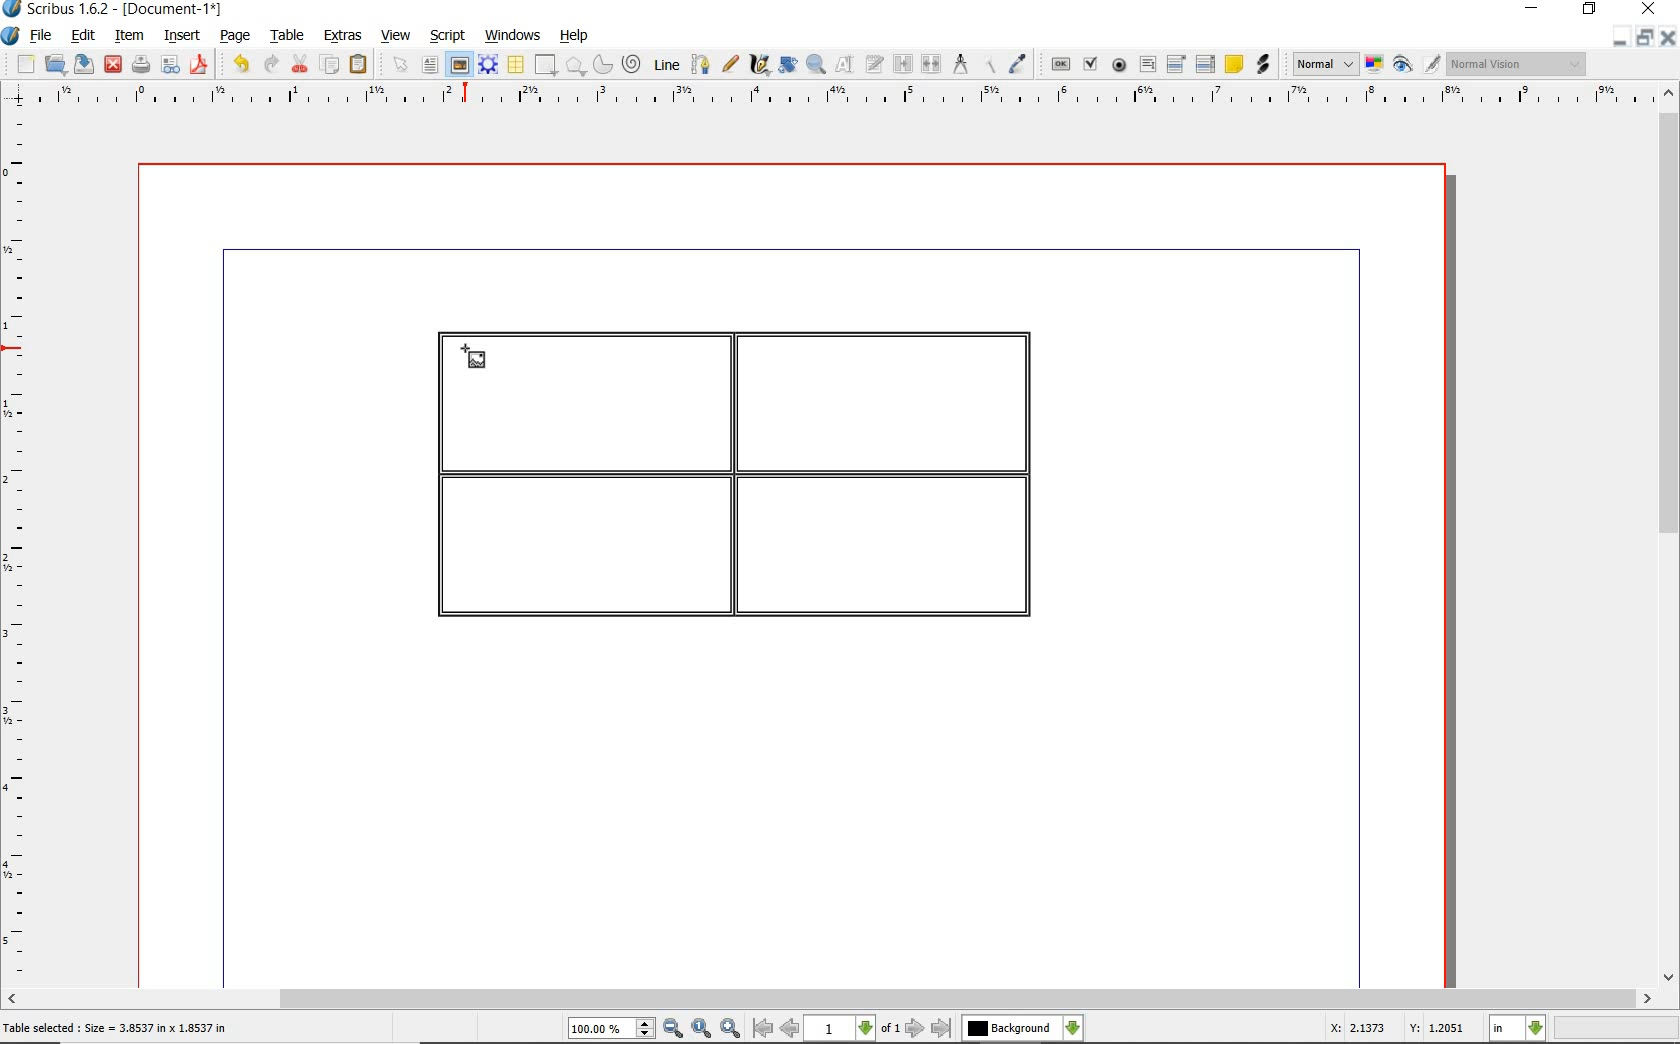 Image resolution: width=1680 pixels, height=1044 pixels. Describe the element at coordinates (700, 64) in the screenshot. I see `bezier curve` at that location.